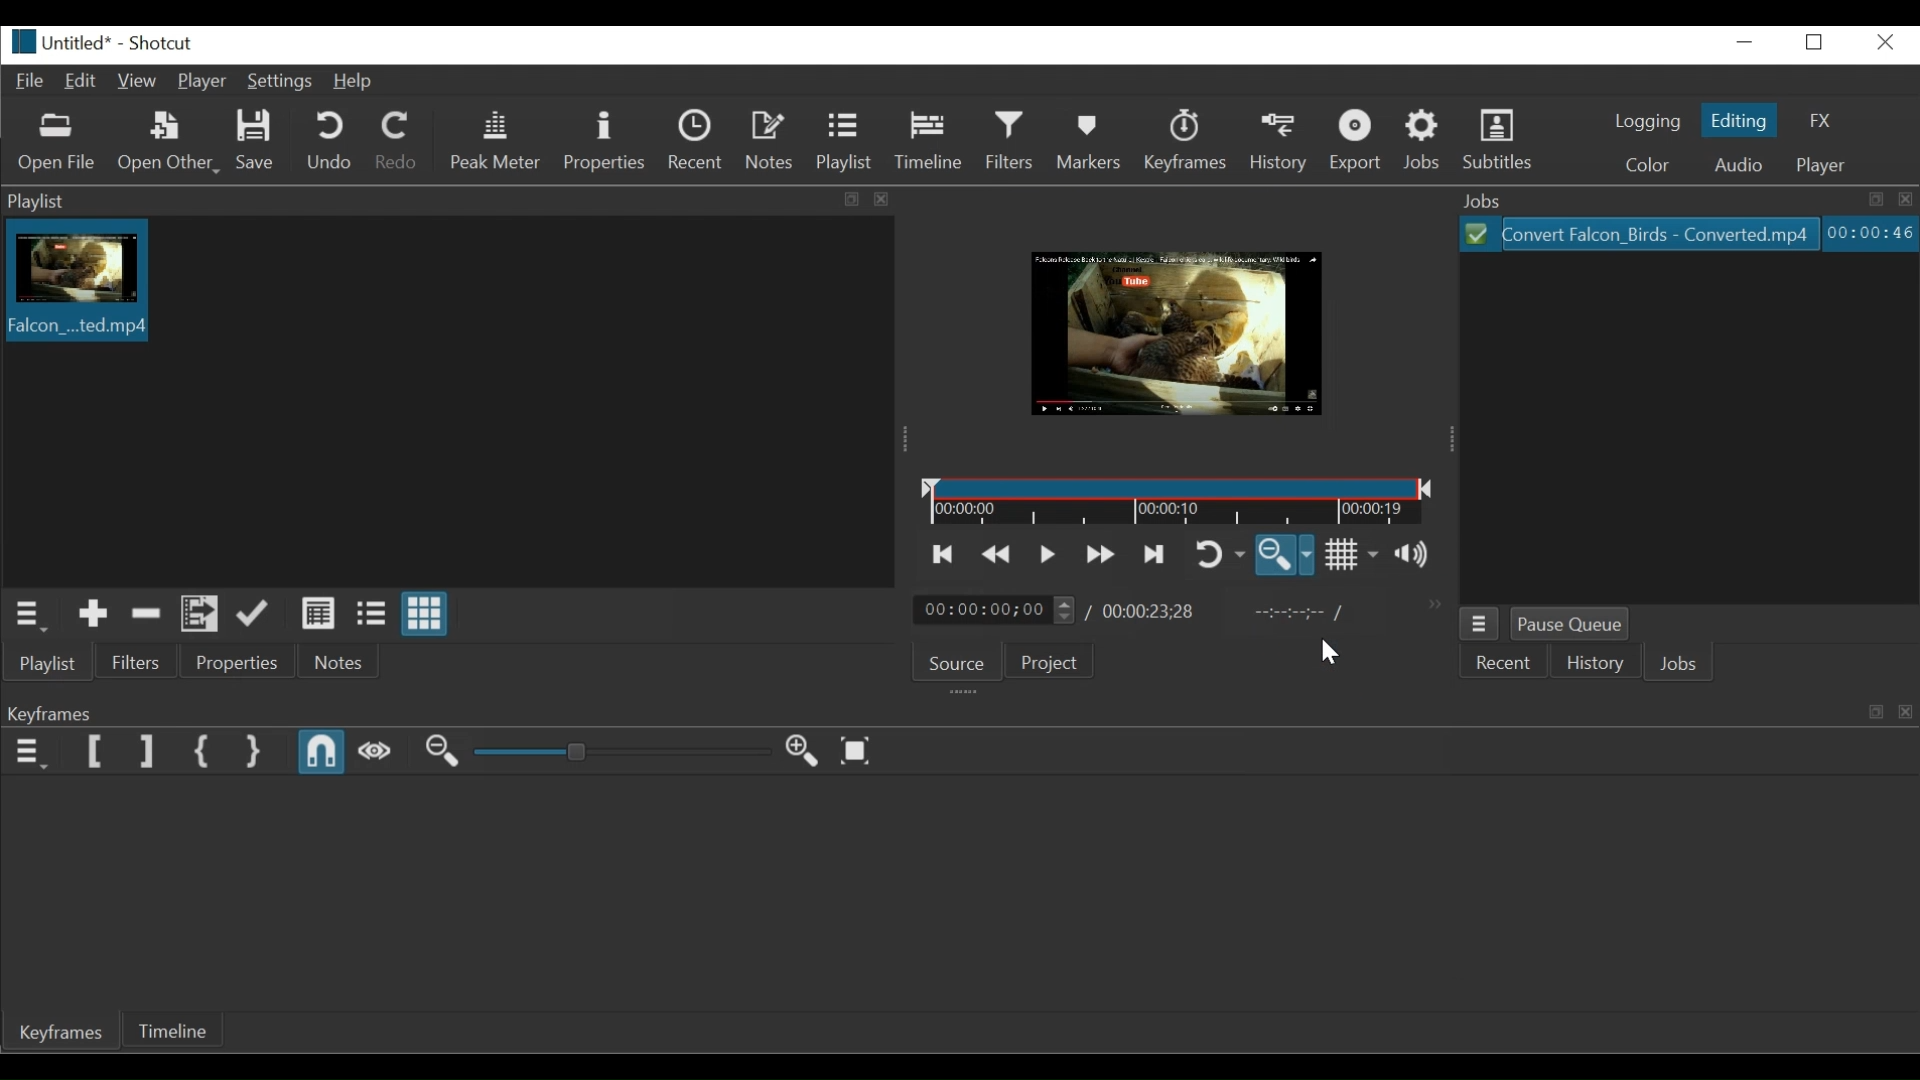 This screenshot has width=1920, height=1080. I want to click on Set Filter First, so click(93, 751).